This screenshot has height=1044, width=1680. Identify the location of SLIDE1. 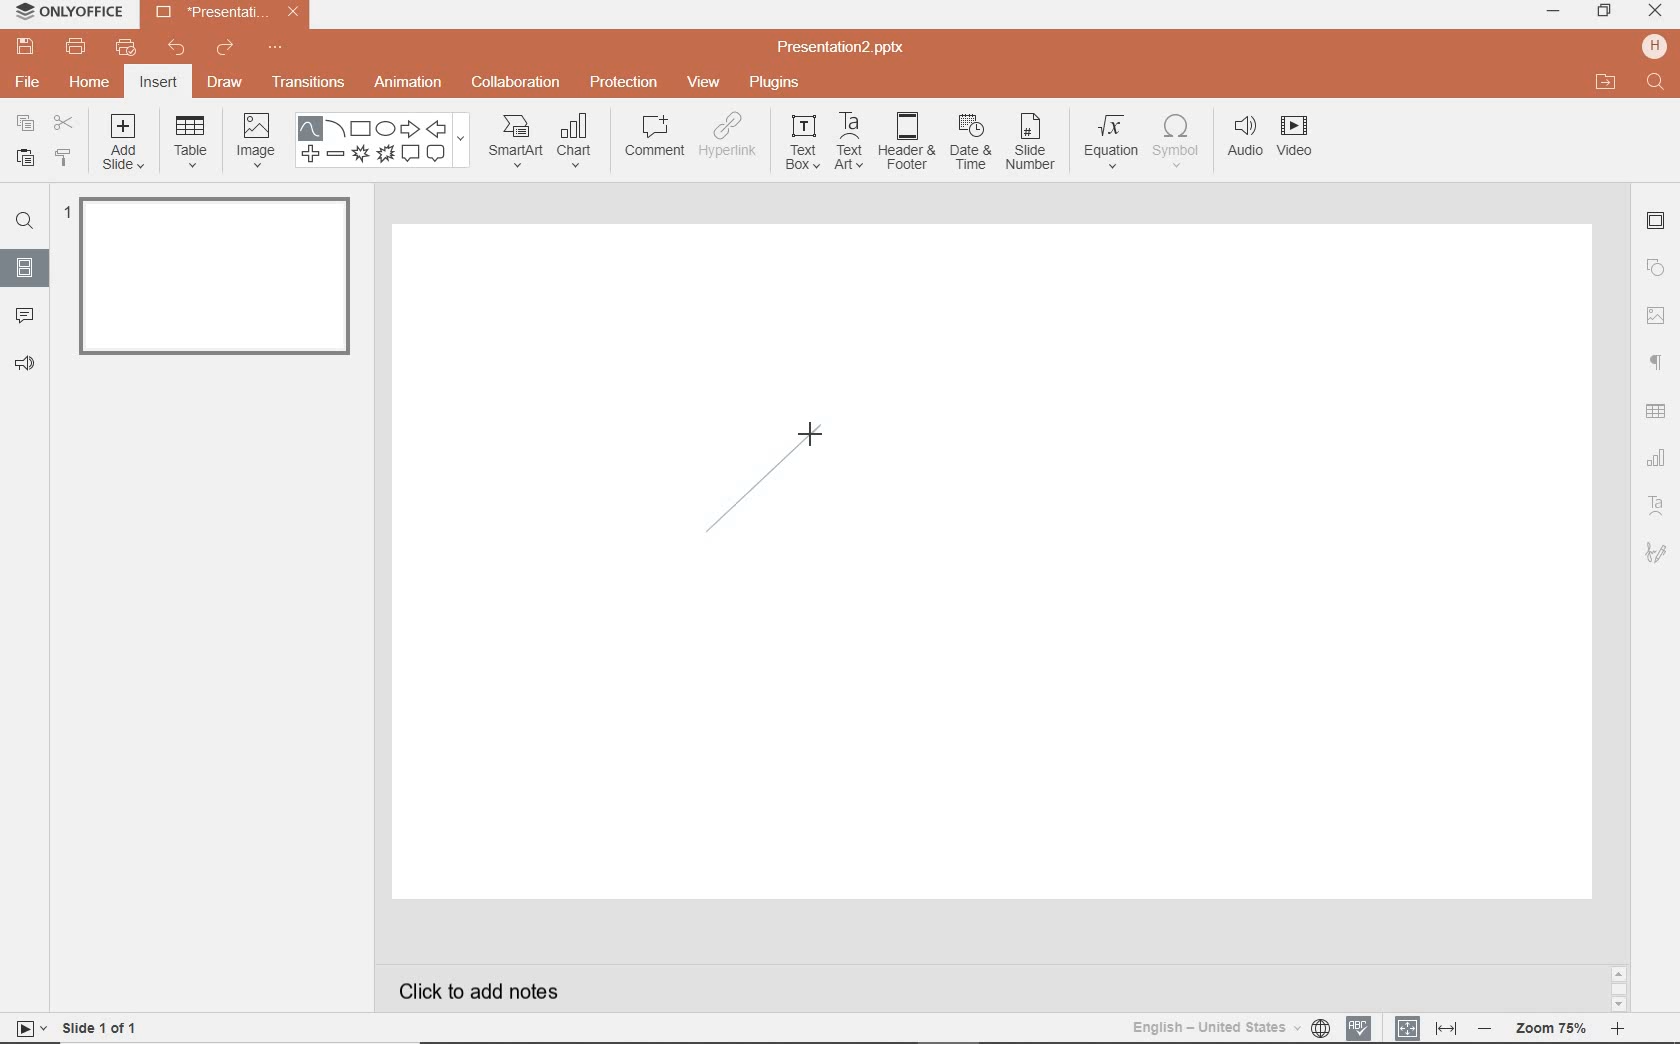
(210, 283).